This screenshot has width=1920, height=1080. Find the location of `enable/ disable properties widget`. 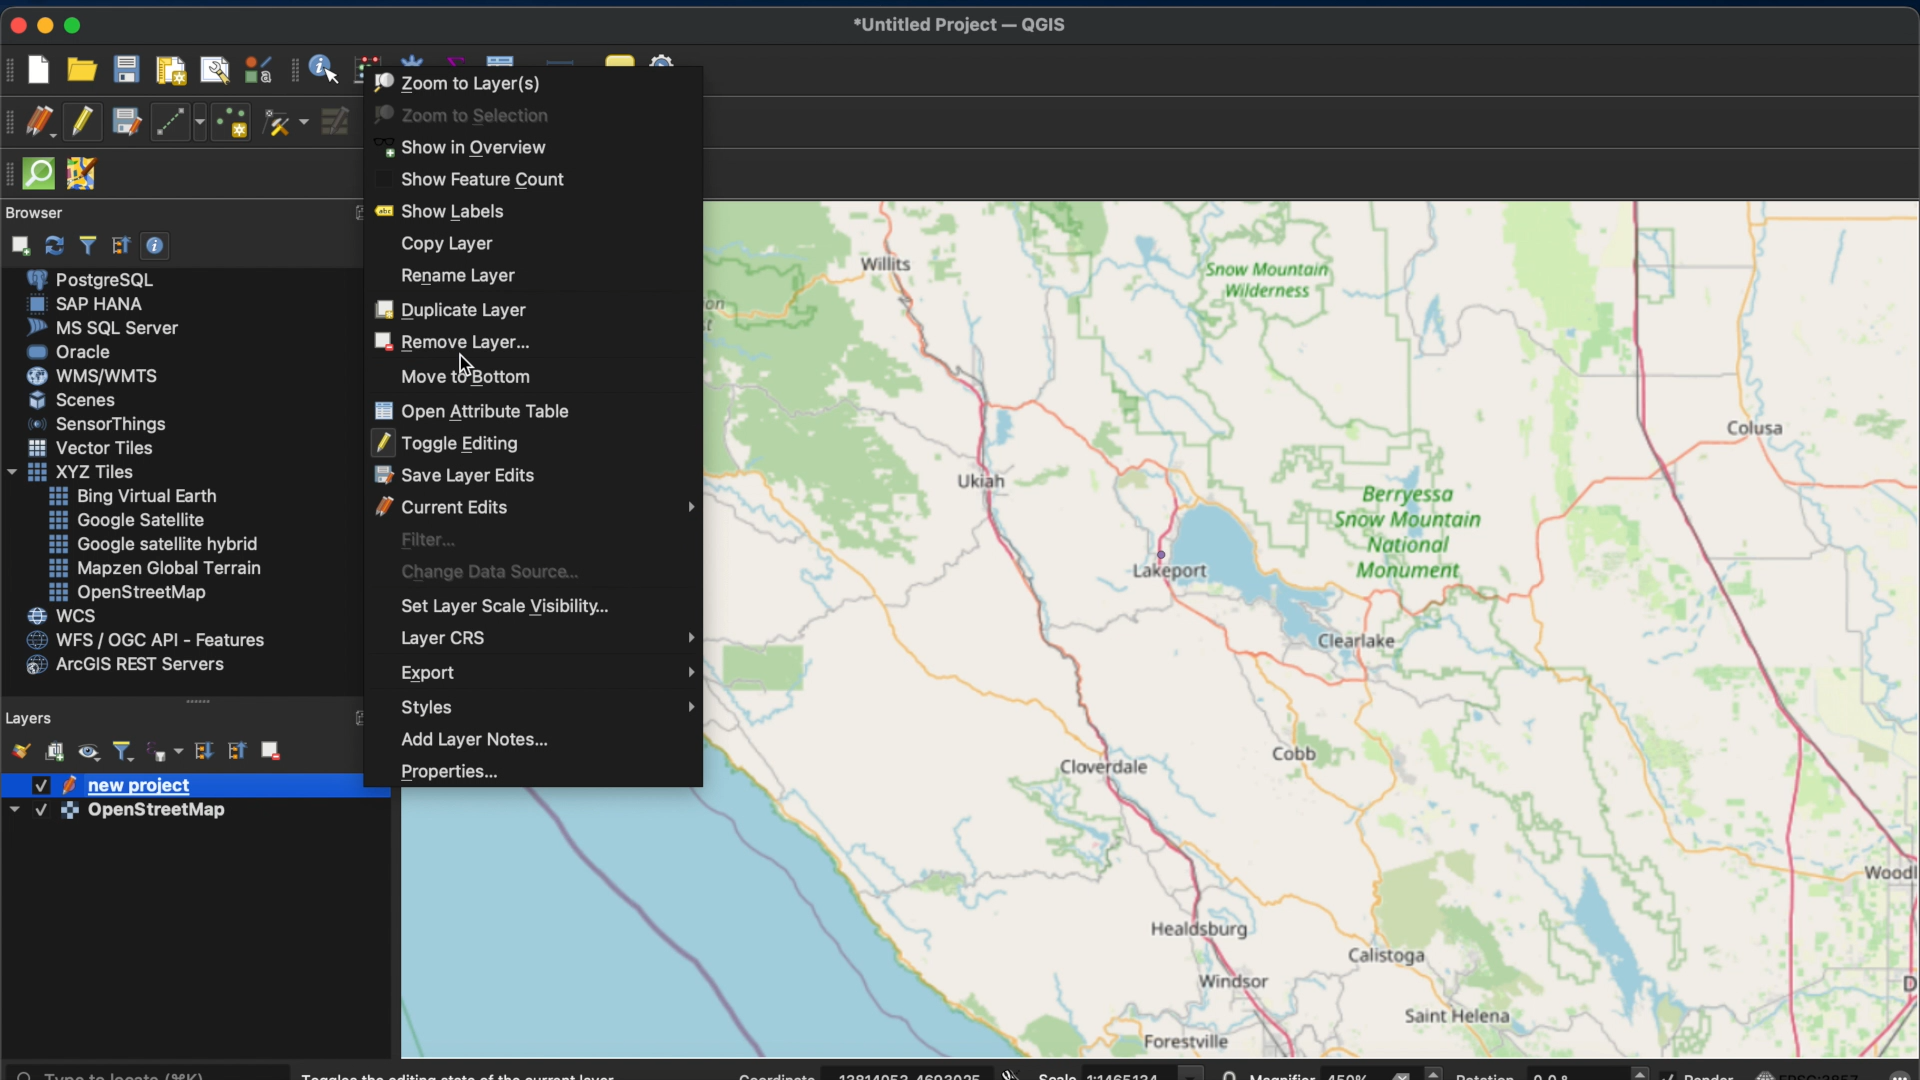

enable/ disable properties widget is located at coordinates (155, 245).